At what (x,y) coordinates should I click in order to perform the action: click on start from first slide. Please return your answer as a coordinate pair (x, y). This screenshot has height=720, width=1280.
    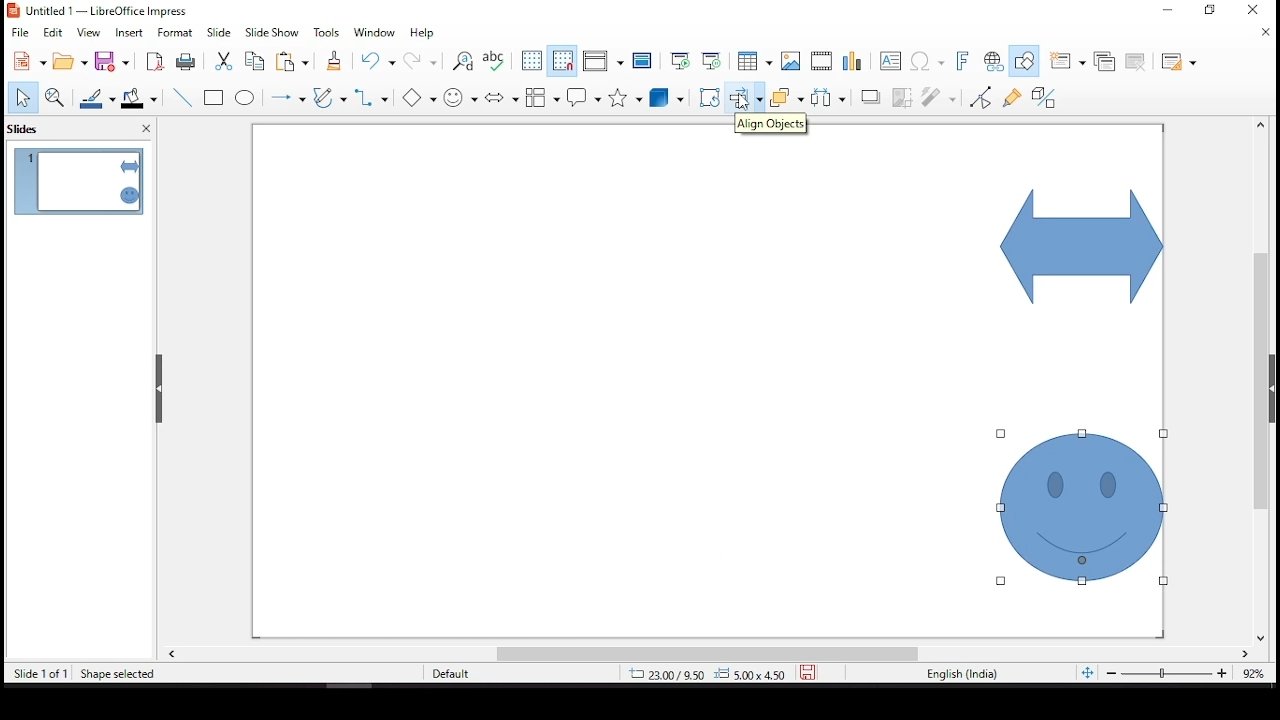
    Looking at the image, I should click on (680, 60).